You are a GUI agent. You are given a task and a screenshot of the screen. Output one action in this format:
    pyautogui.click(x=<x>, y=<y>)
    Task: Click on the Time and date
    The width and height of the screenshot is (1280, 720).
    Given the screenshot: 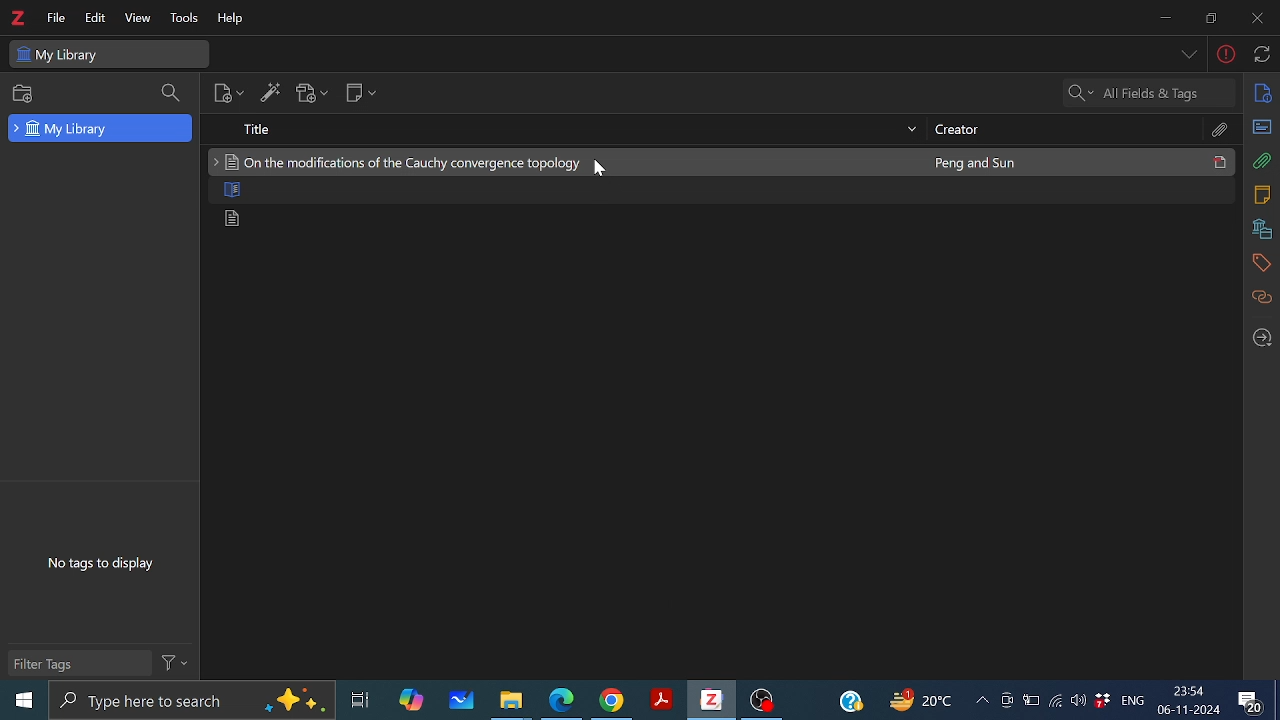 What is the action you would take?
    pyautogui.click(x=1190, y=701)
    